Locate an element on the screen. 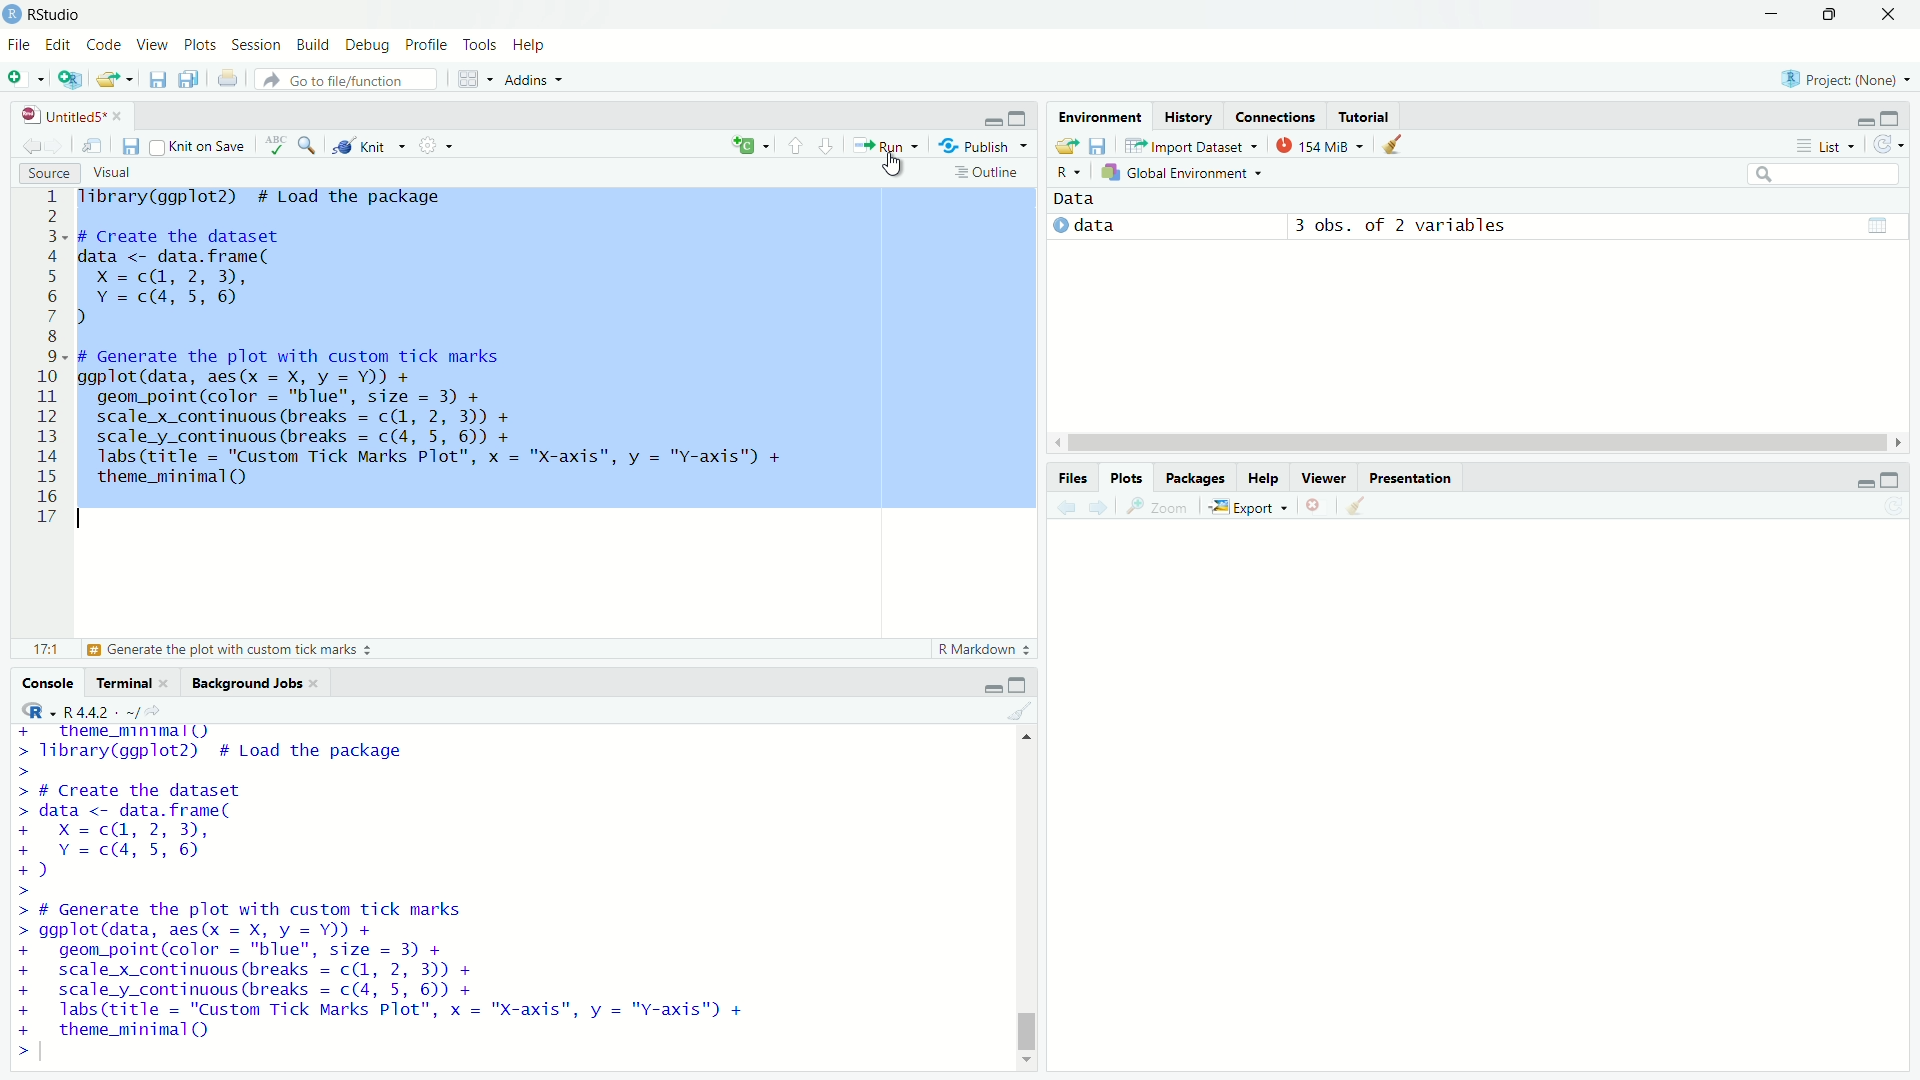 Image resolution: width=1920 pixels, height=1080 pixels. run the current line or selection is located at coordinates (892, 147).